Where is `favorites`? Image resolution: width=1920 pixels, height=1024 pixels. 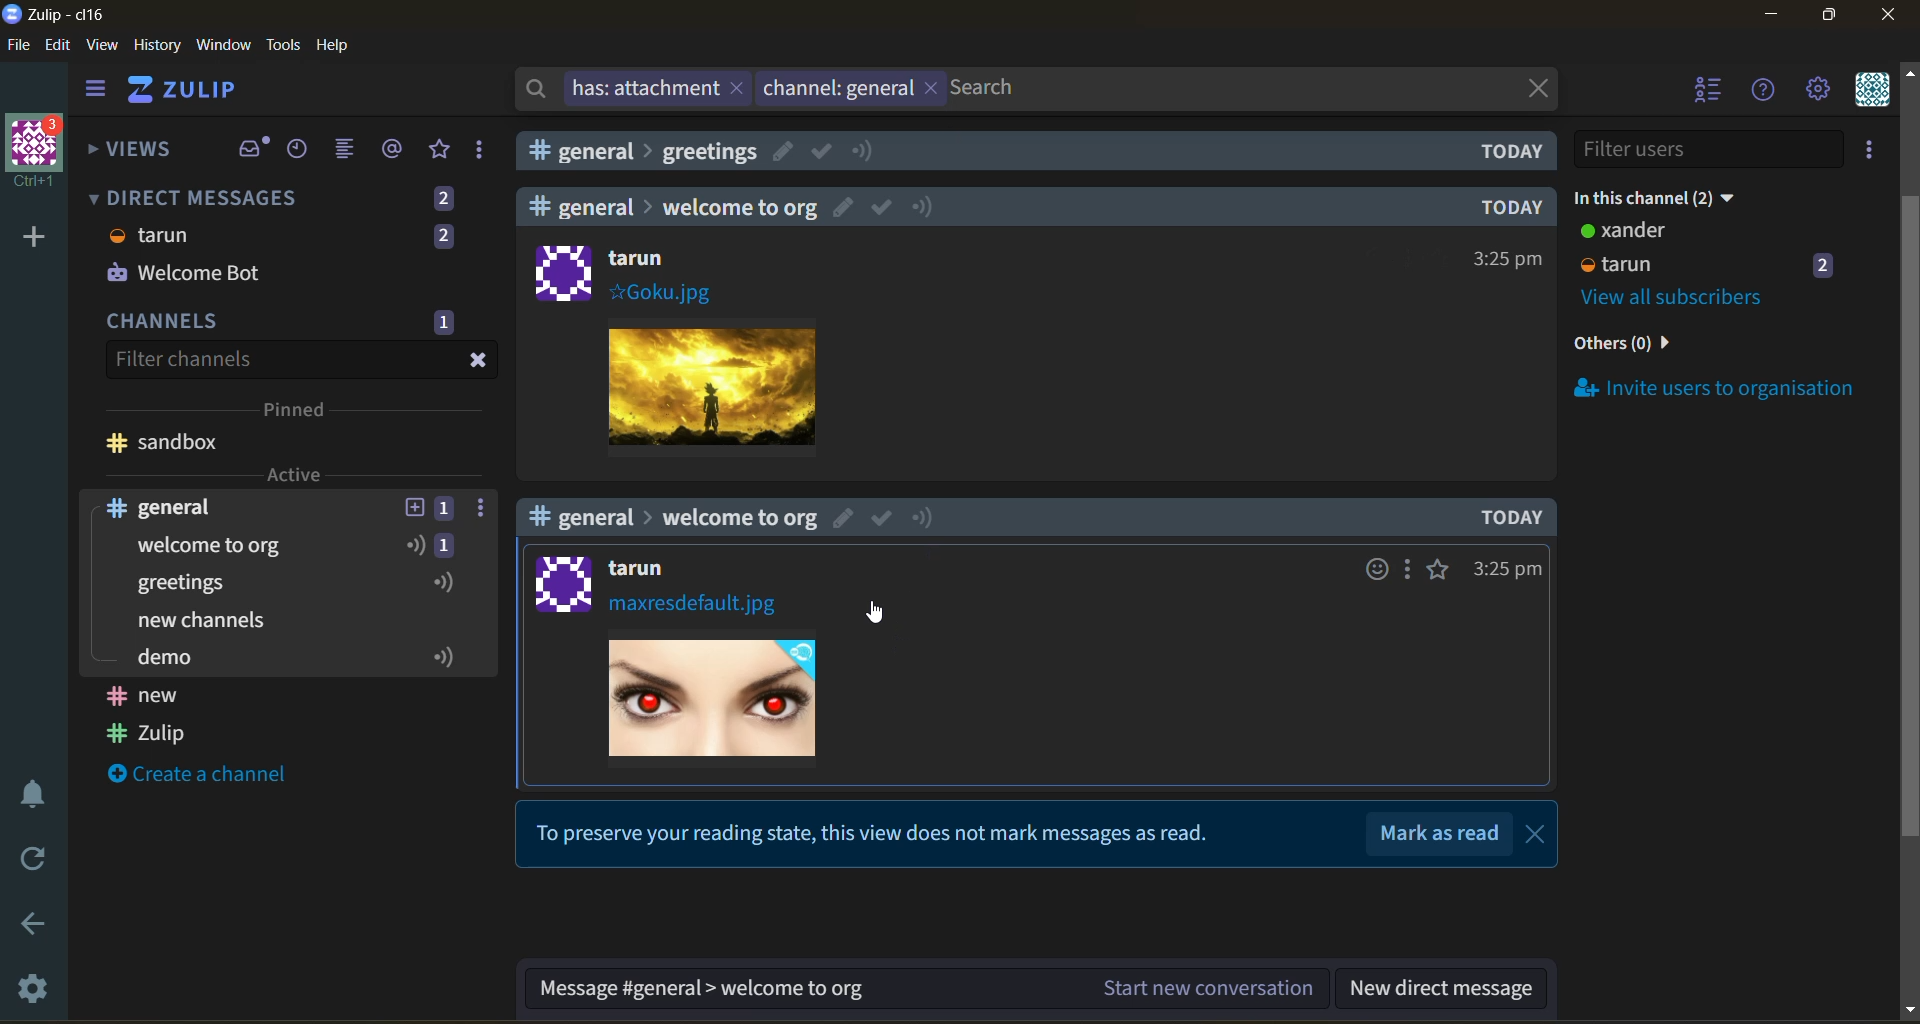
favorites is located at coordinates (442, 150).